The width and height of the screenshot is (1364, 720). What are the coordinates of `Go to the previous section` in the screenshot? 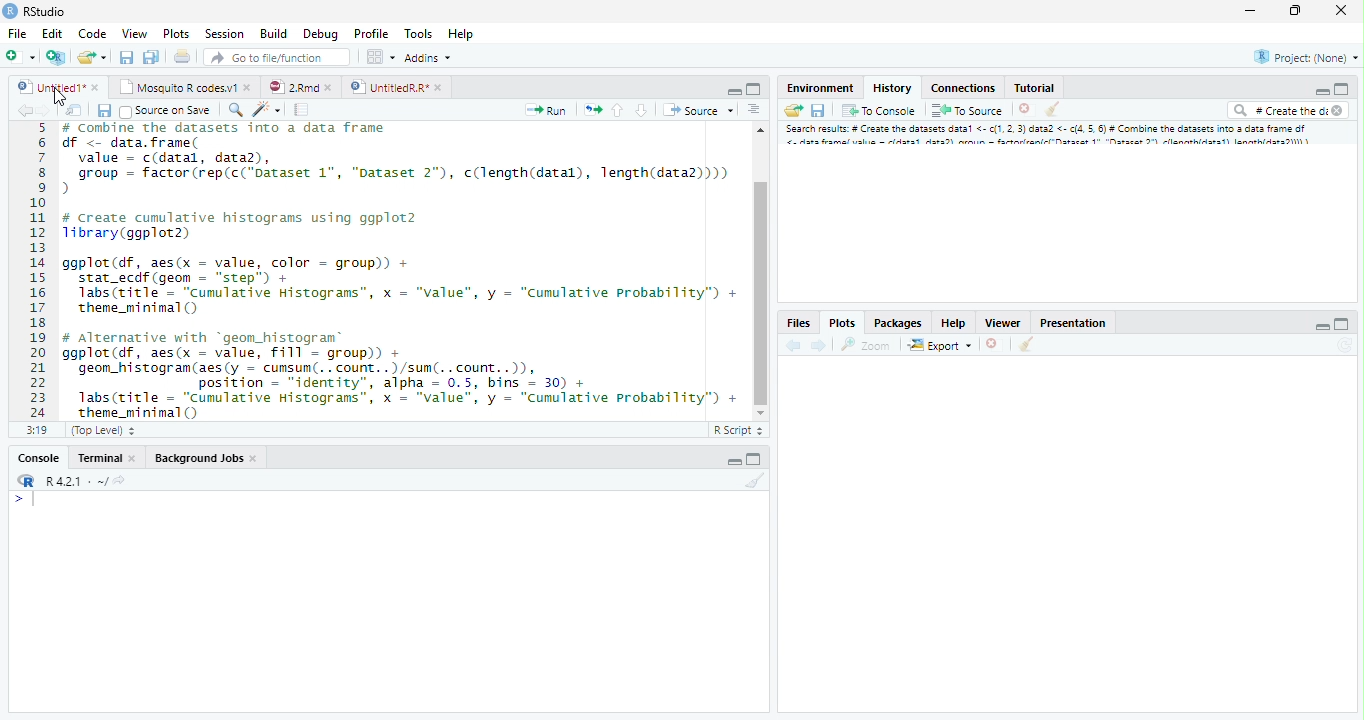 It's located at (619, 113).